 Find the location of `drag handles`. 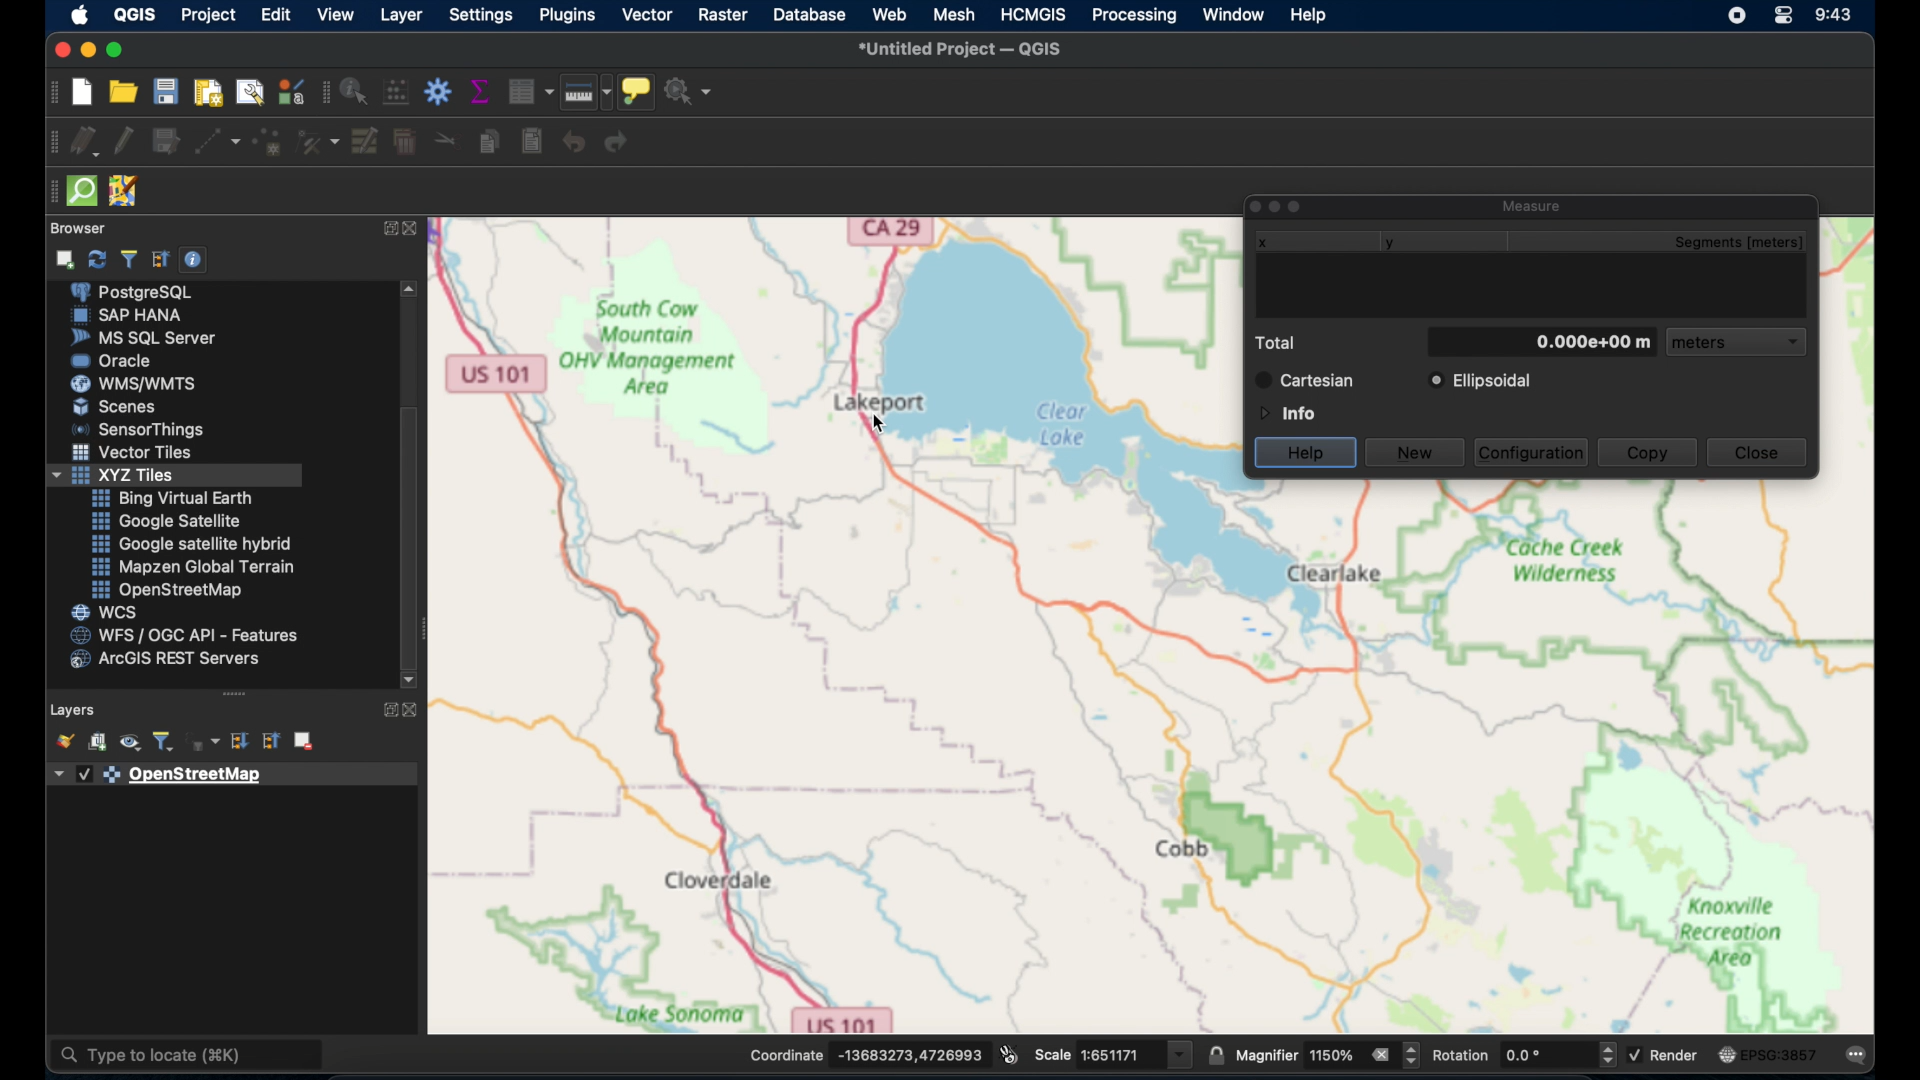

drag handles is located at coordinates (49, 195).